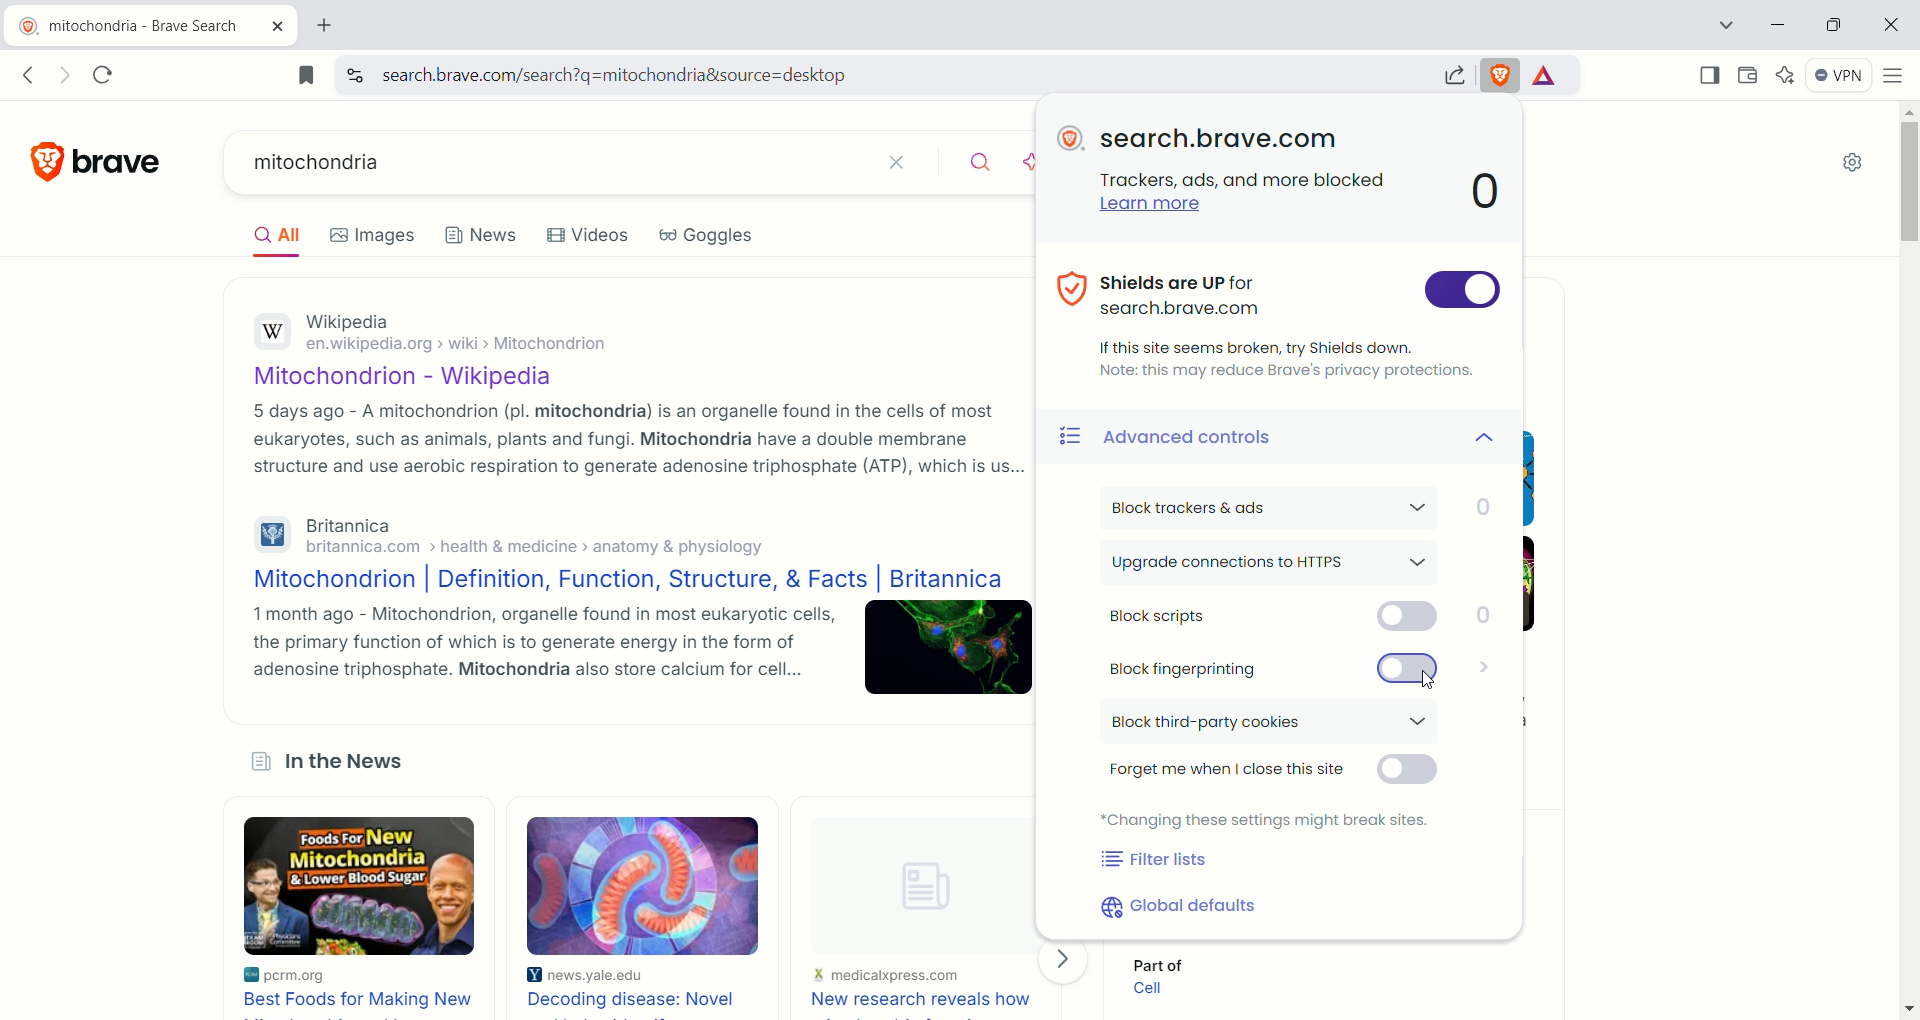 The image size is (1920, 1020). Describe the element at coordinates (1724, 28) in the screenshot. I see `search tab` at that location.